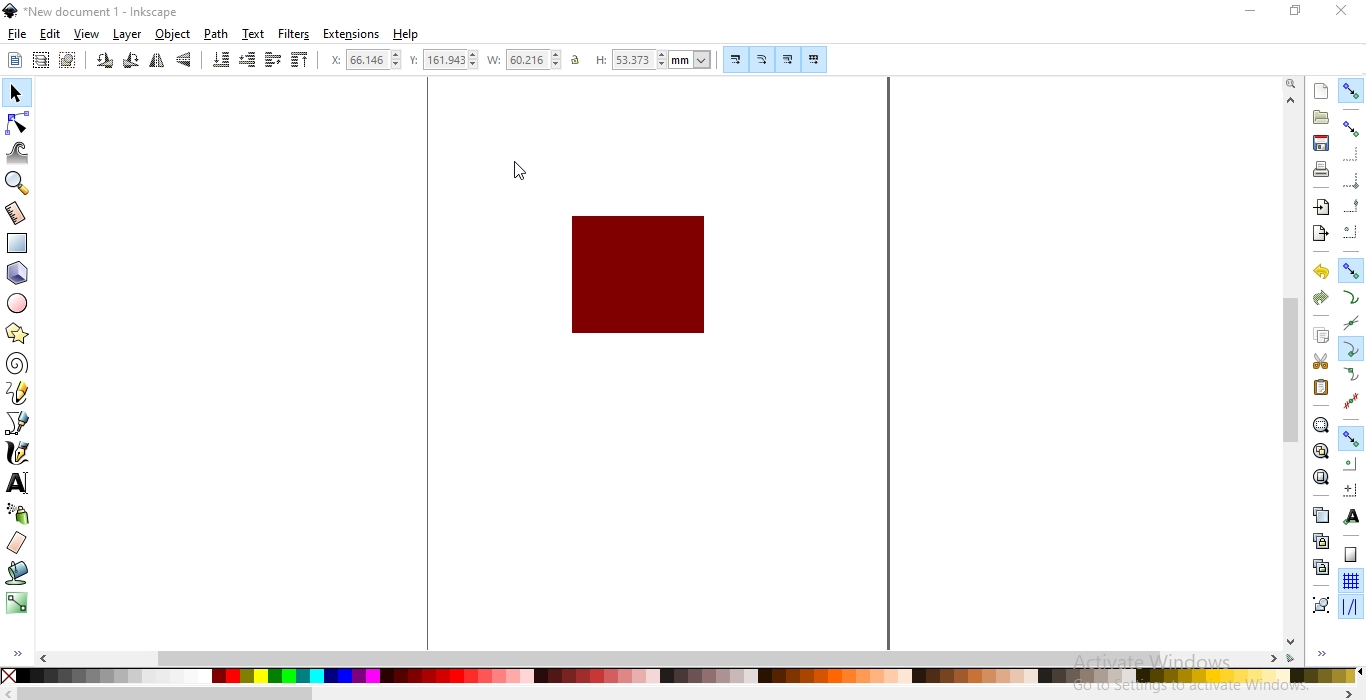 Image resolution: width=1366 pixels, height=700 pixels. I want to click on draw bazier lines and straight lines, so click(18, 423).